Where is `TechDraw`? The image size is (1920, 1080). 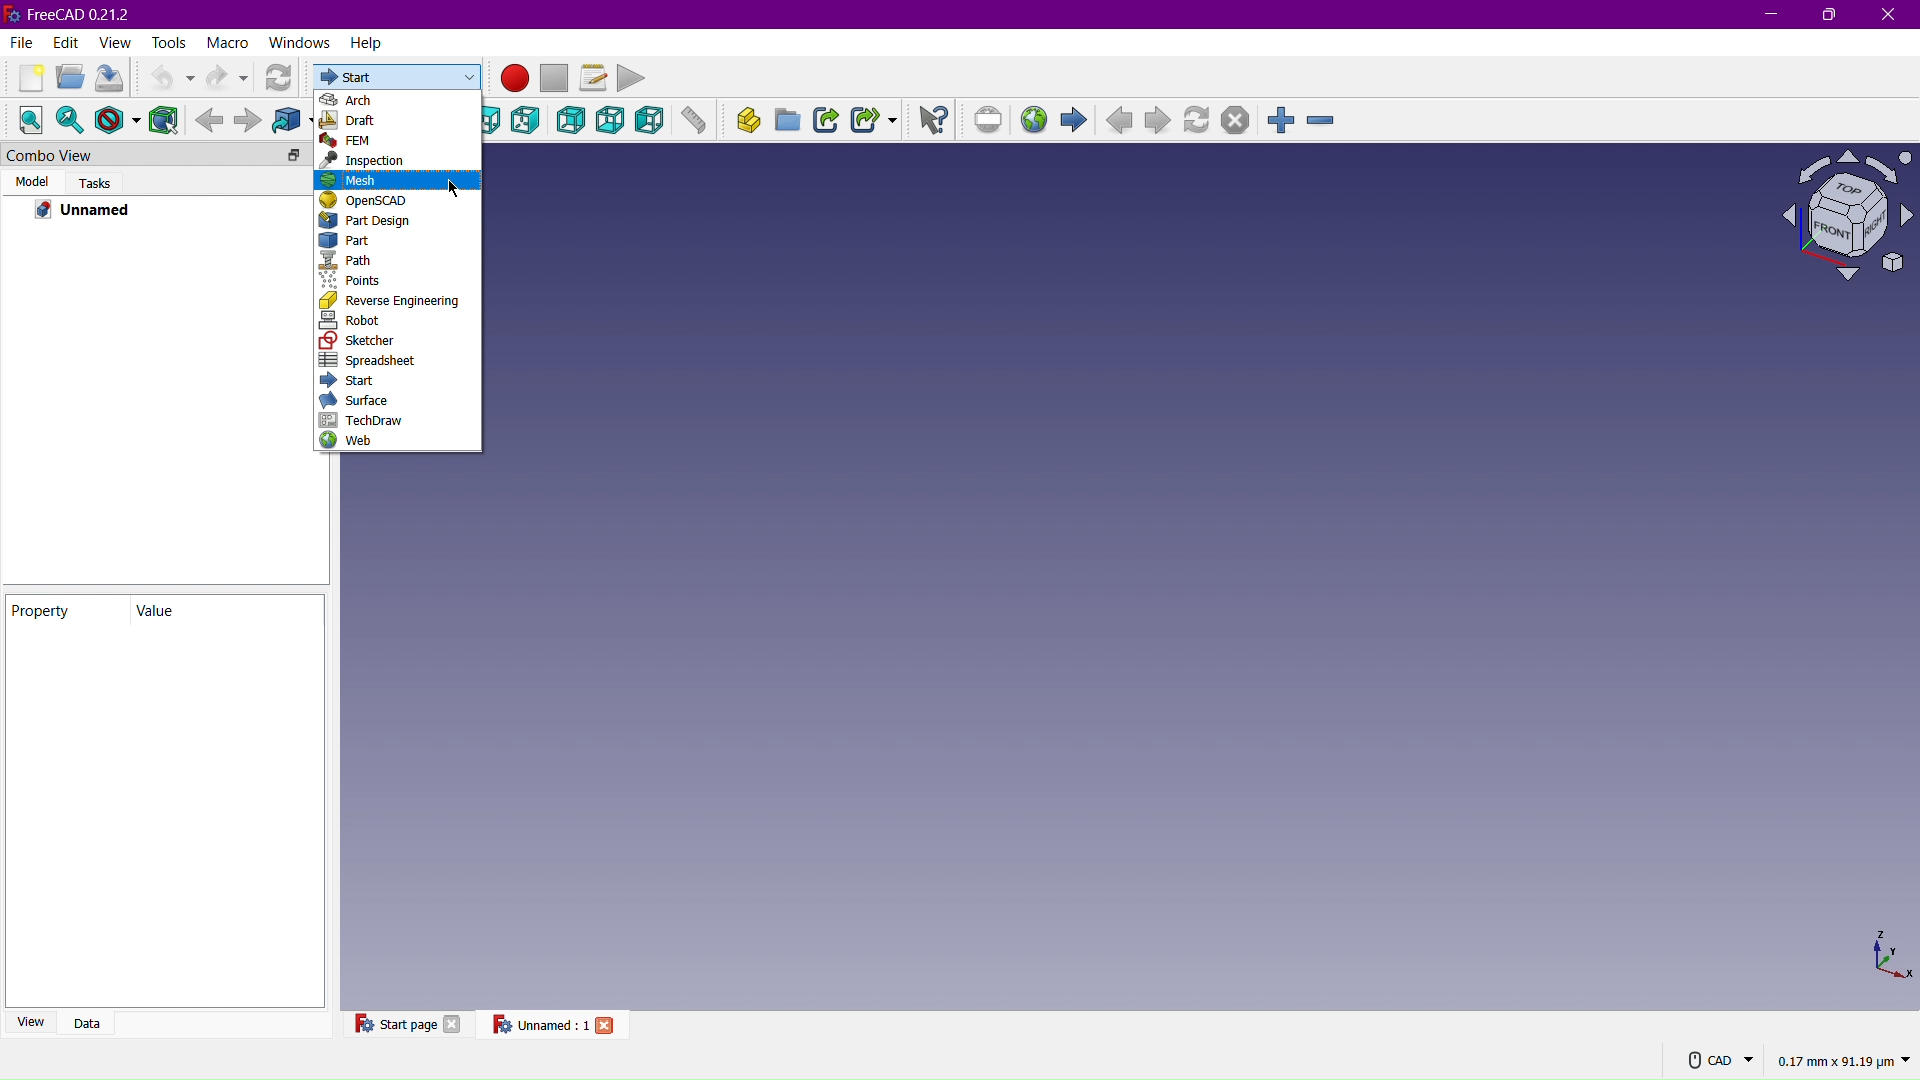 TechDraw is located at coordinates (368, 420).